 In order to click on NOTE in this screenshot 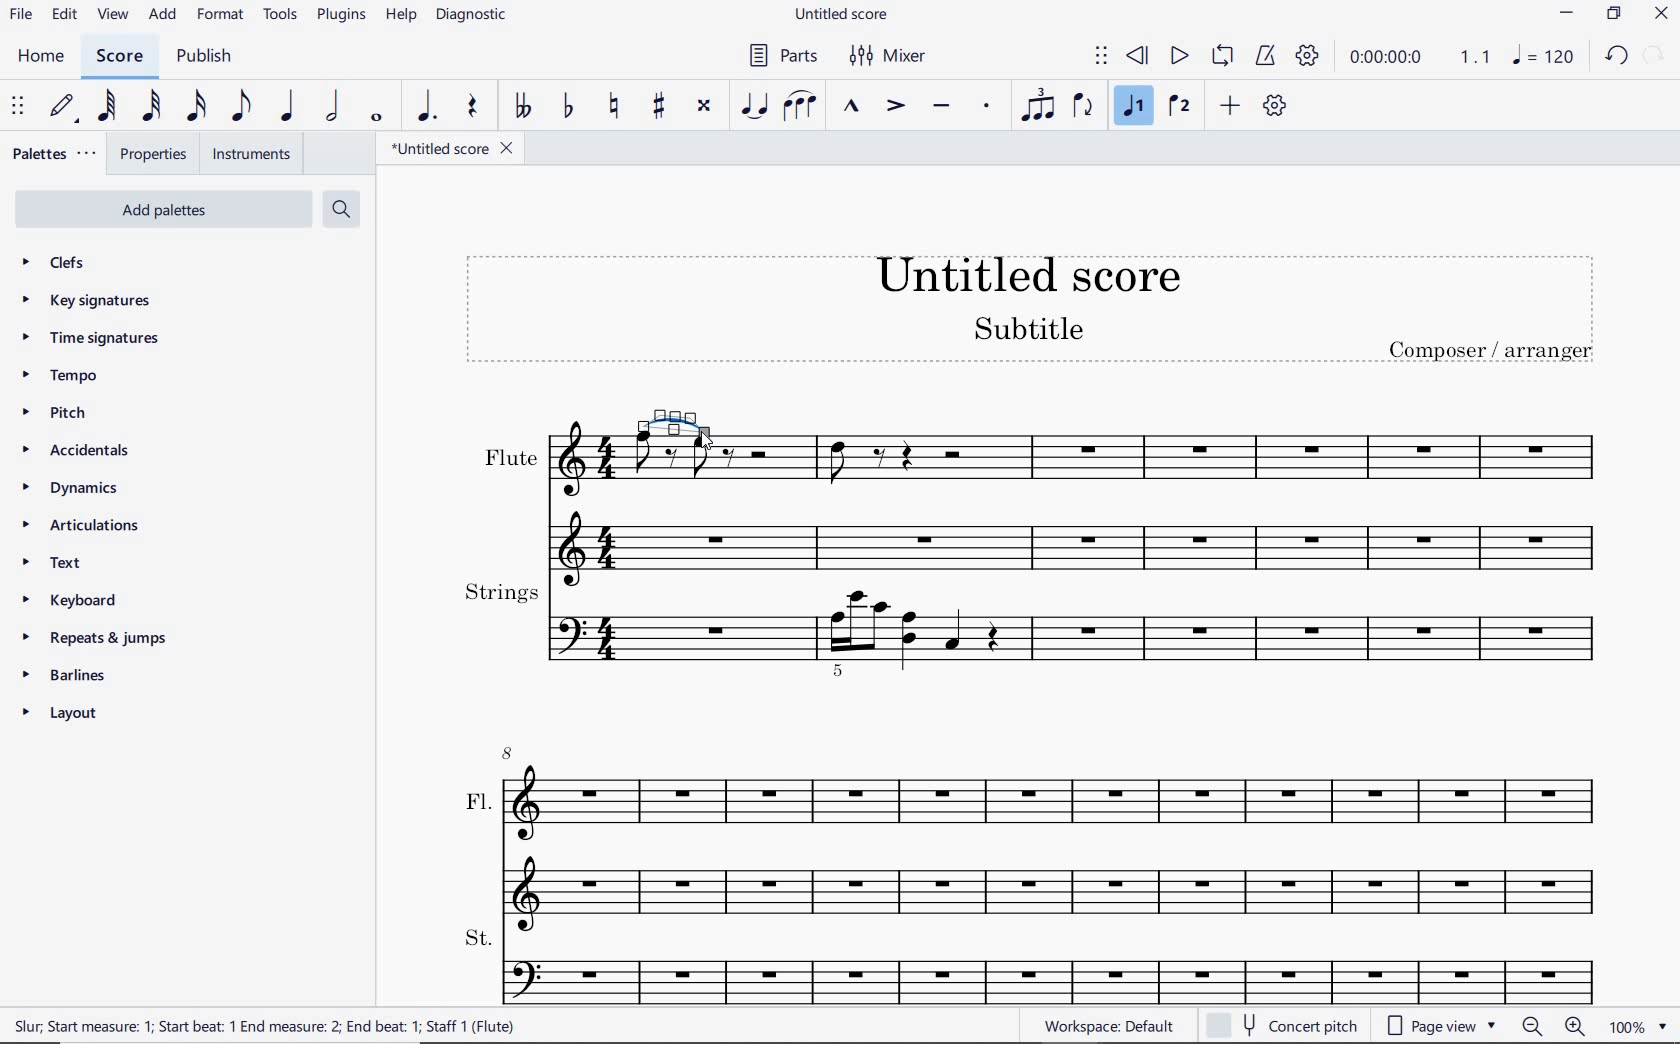, I will do `click(1546, 58)`.